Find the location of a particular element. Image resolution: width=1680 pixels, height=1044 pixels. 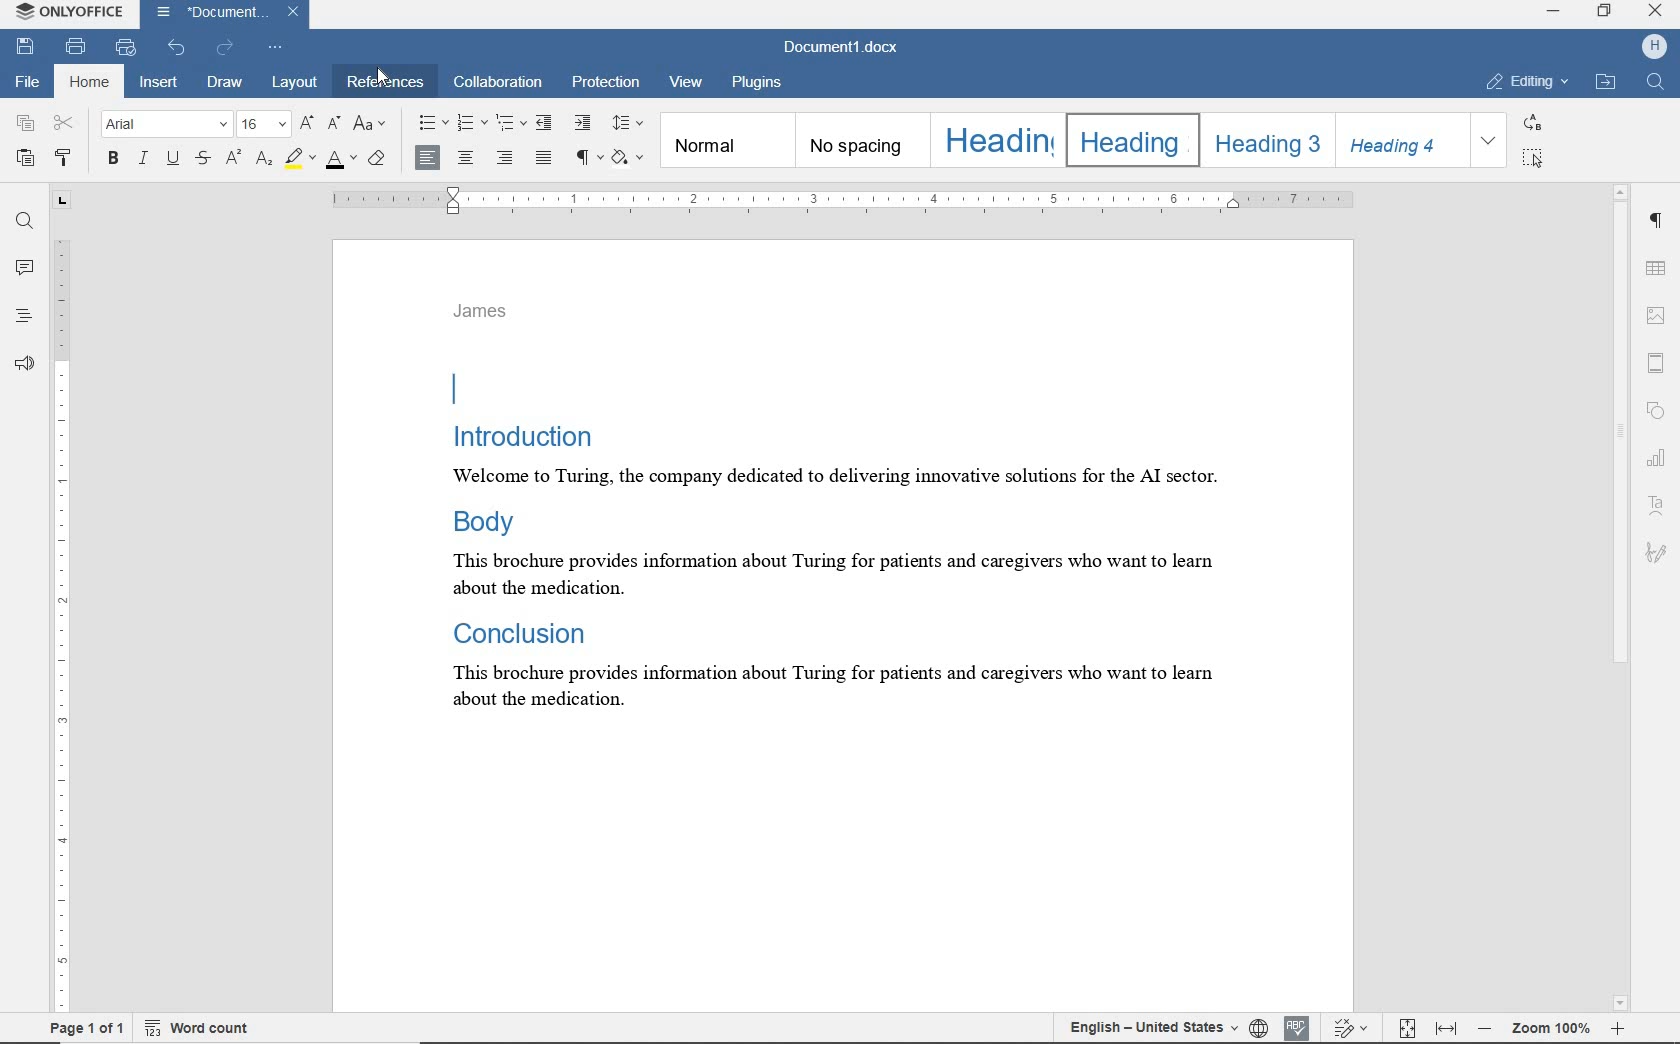

bullets is located at coordinates (433, 124).